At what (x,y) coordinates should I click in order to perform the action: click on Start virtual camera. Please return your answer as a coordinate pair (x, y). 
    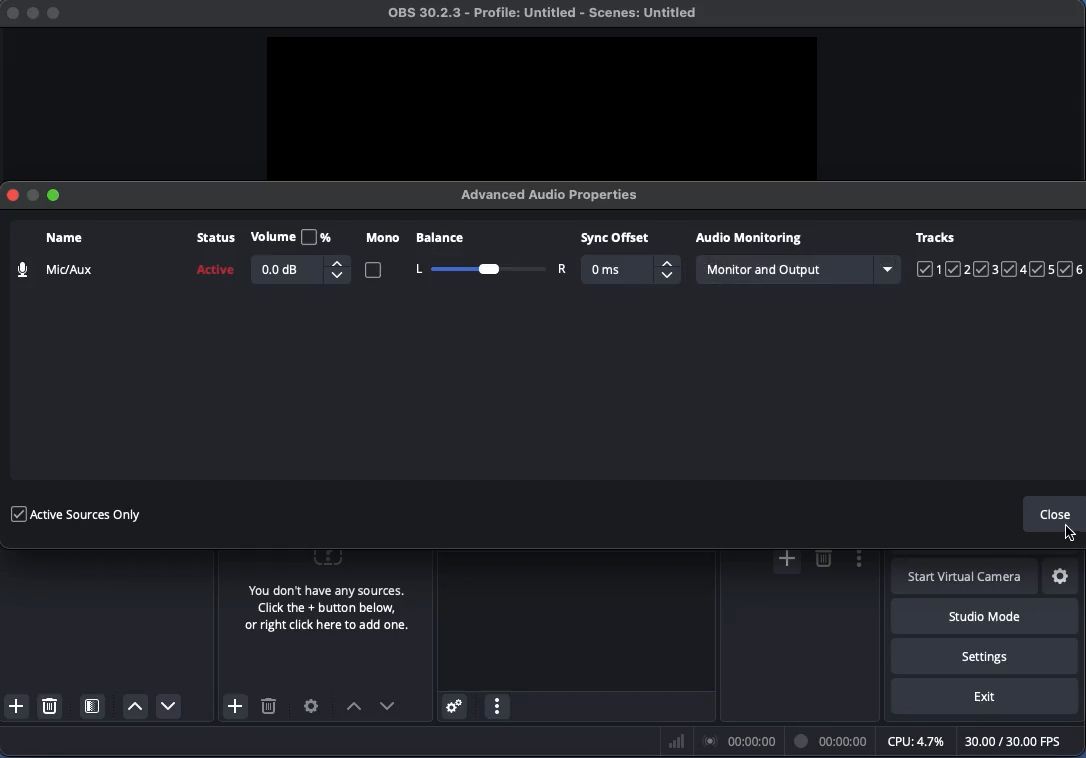
    Looking at the image, I should click on (966, 578).